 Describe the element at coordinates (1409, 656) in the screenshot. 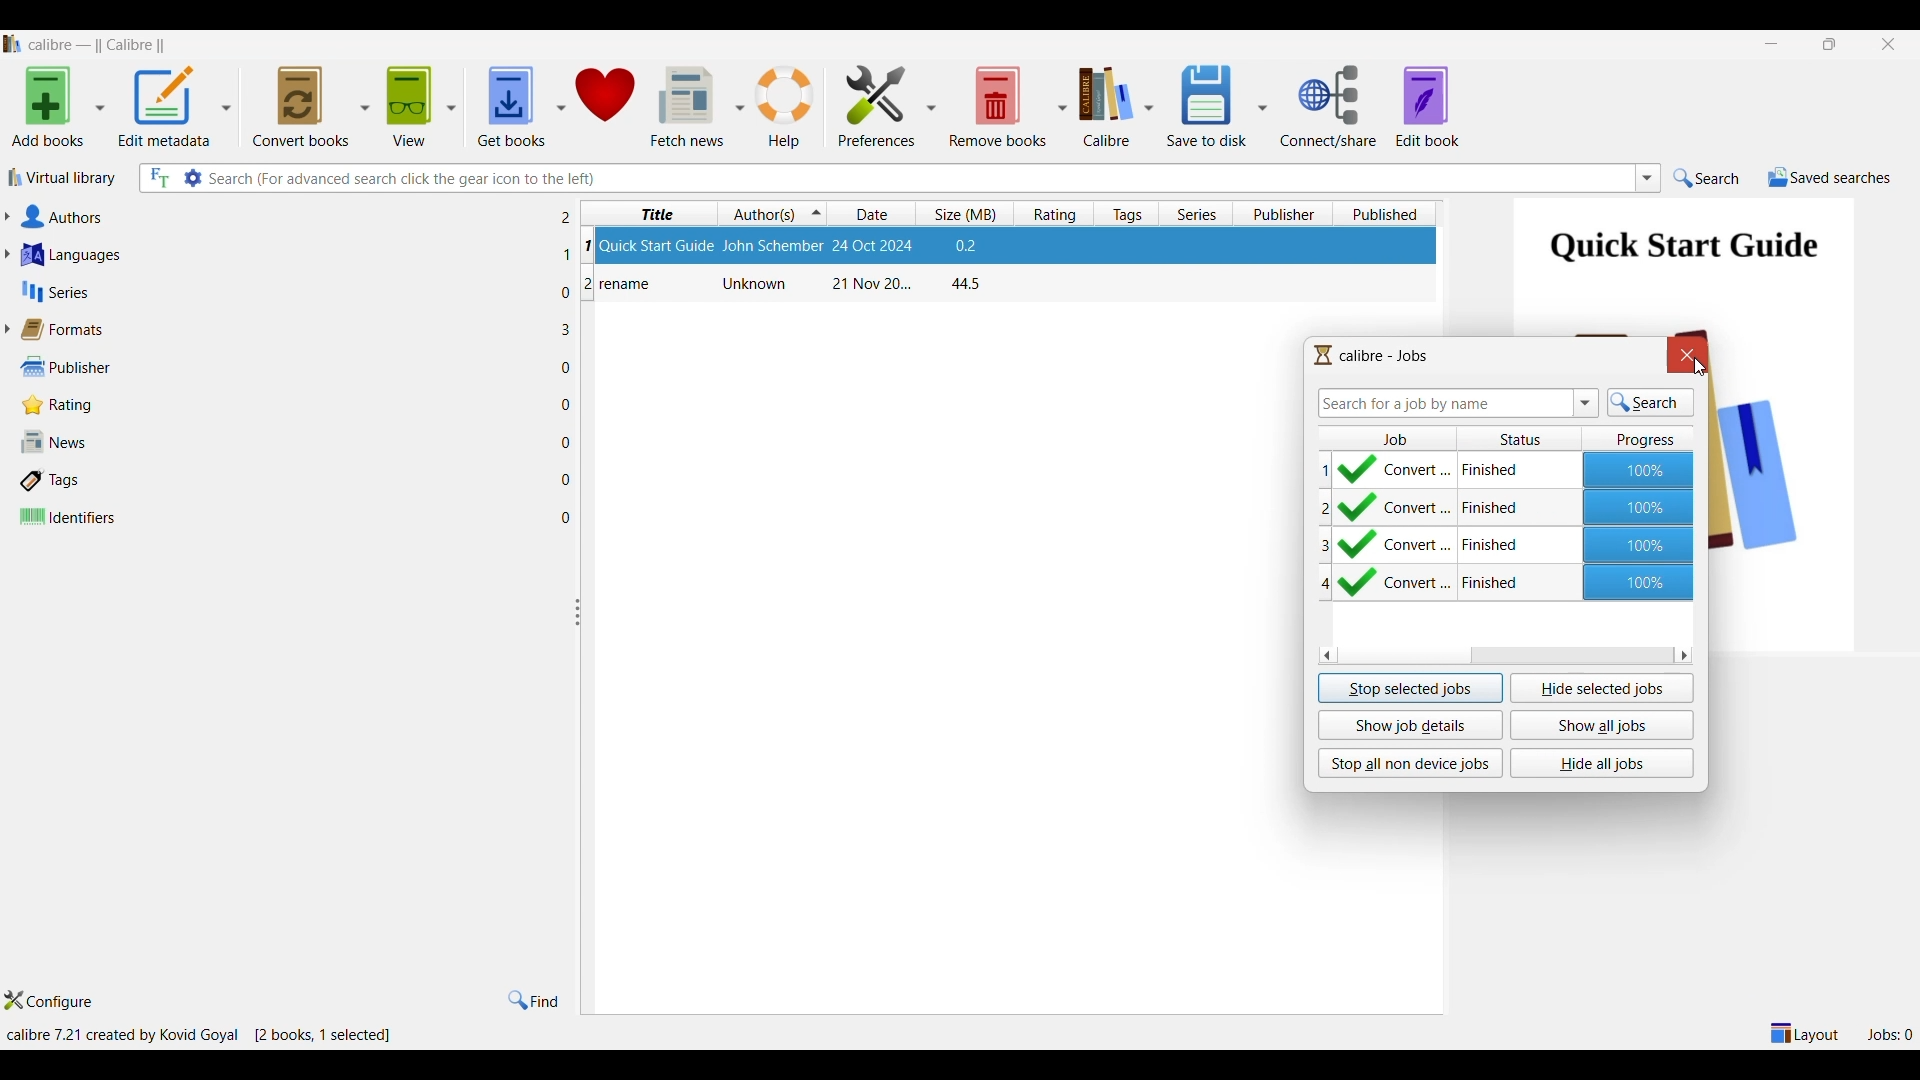

I see `Horizontal slide bar` at that location.